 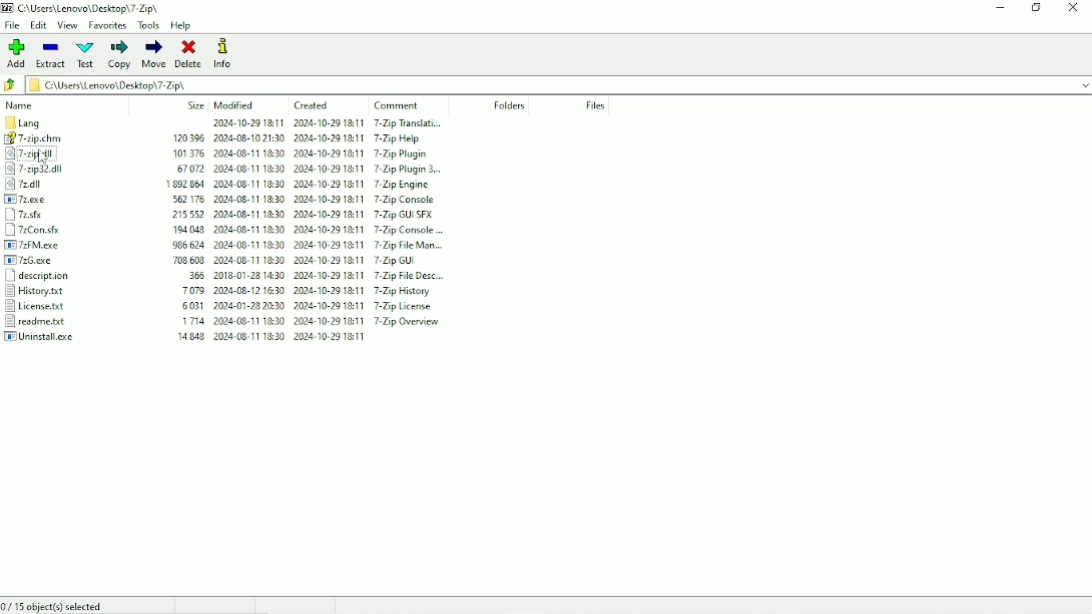 What do you see at coordinates (1000, 7) in the screenshot?
I see `Minimize` at bounding box center [1000, 7].